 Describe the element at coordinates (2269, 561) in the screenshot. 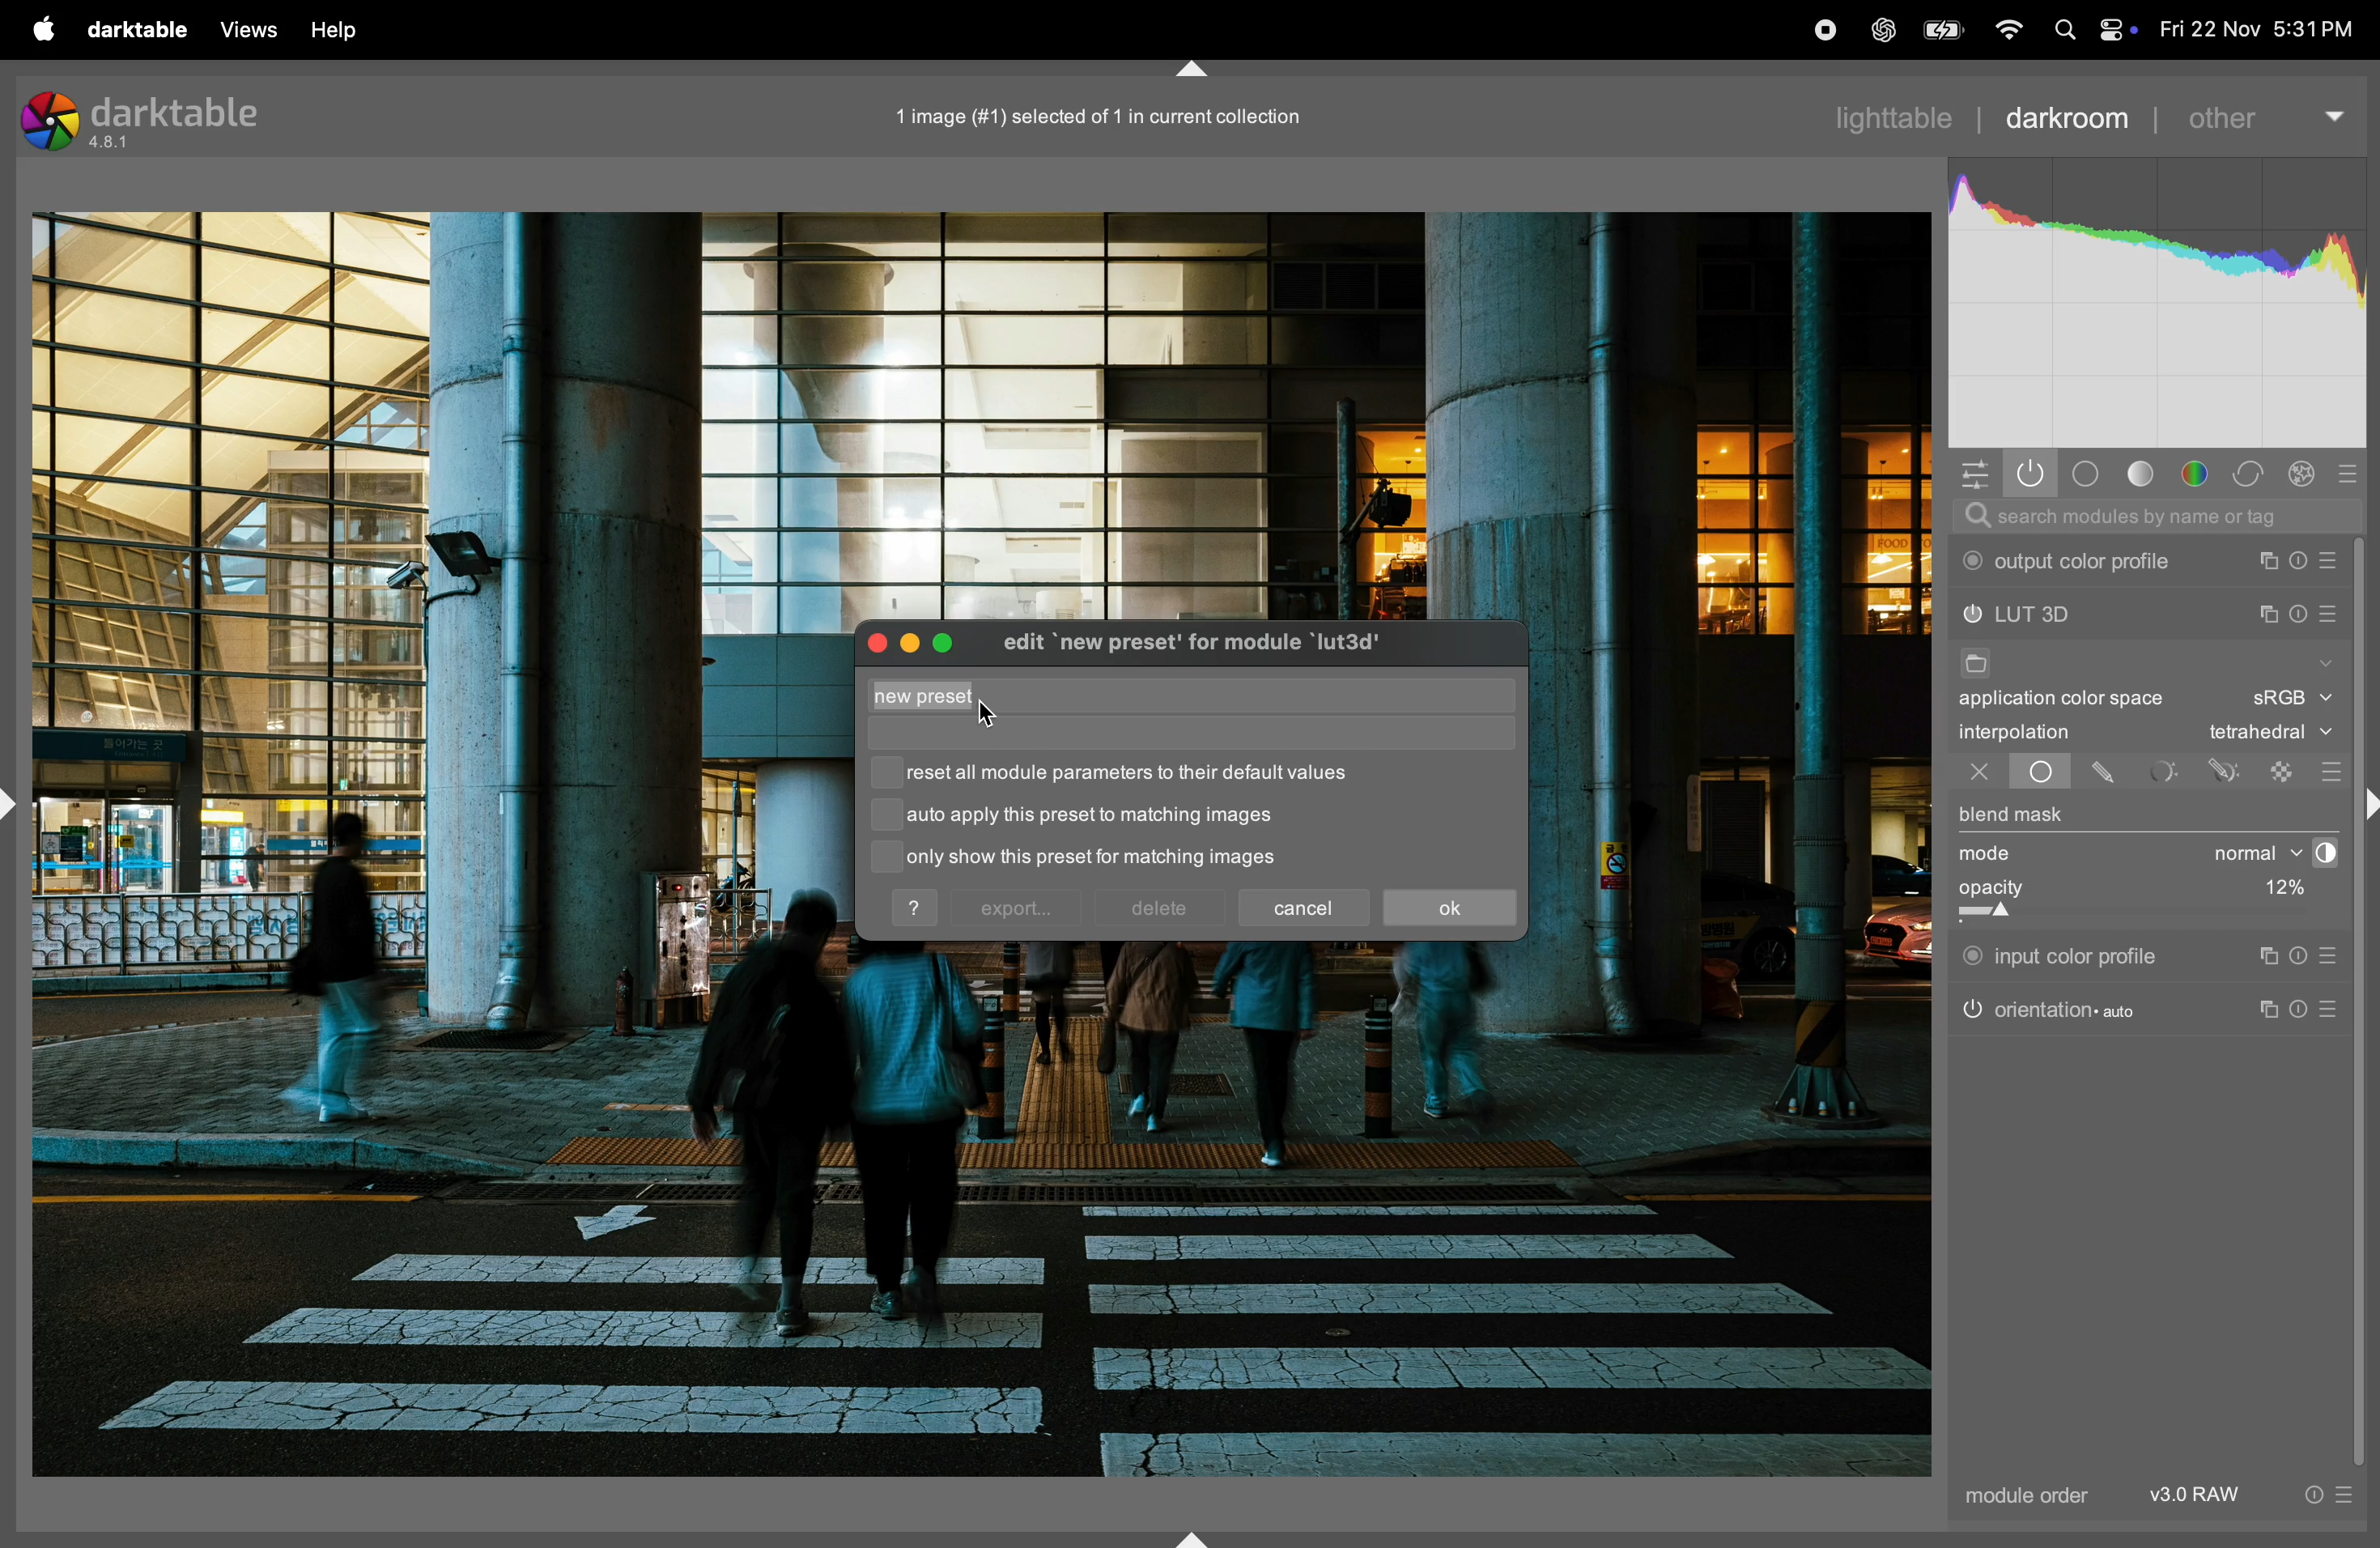

I see `multiple instance actions` at that location.